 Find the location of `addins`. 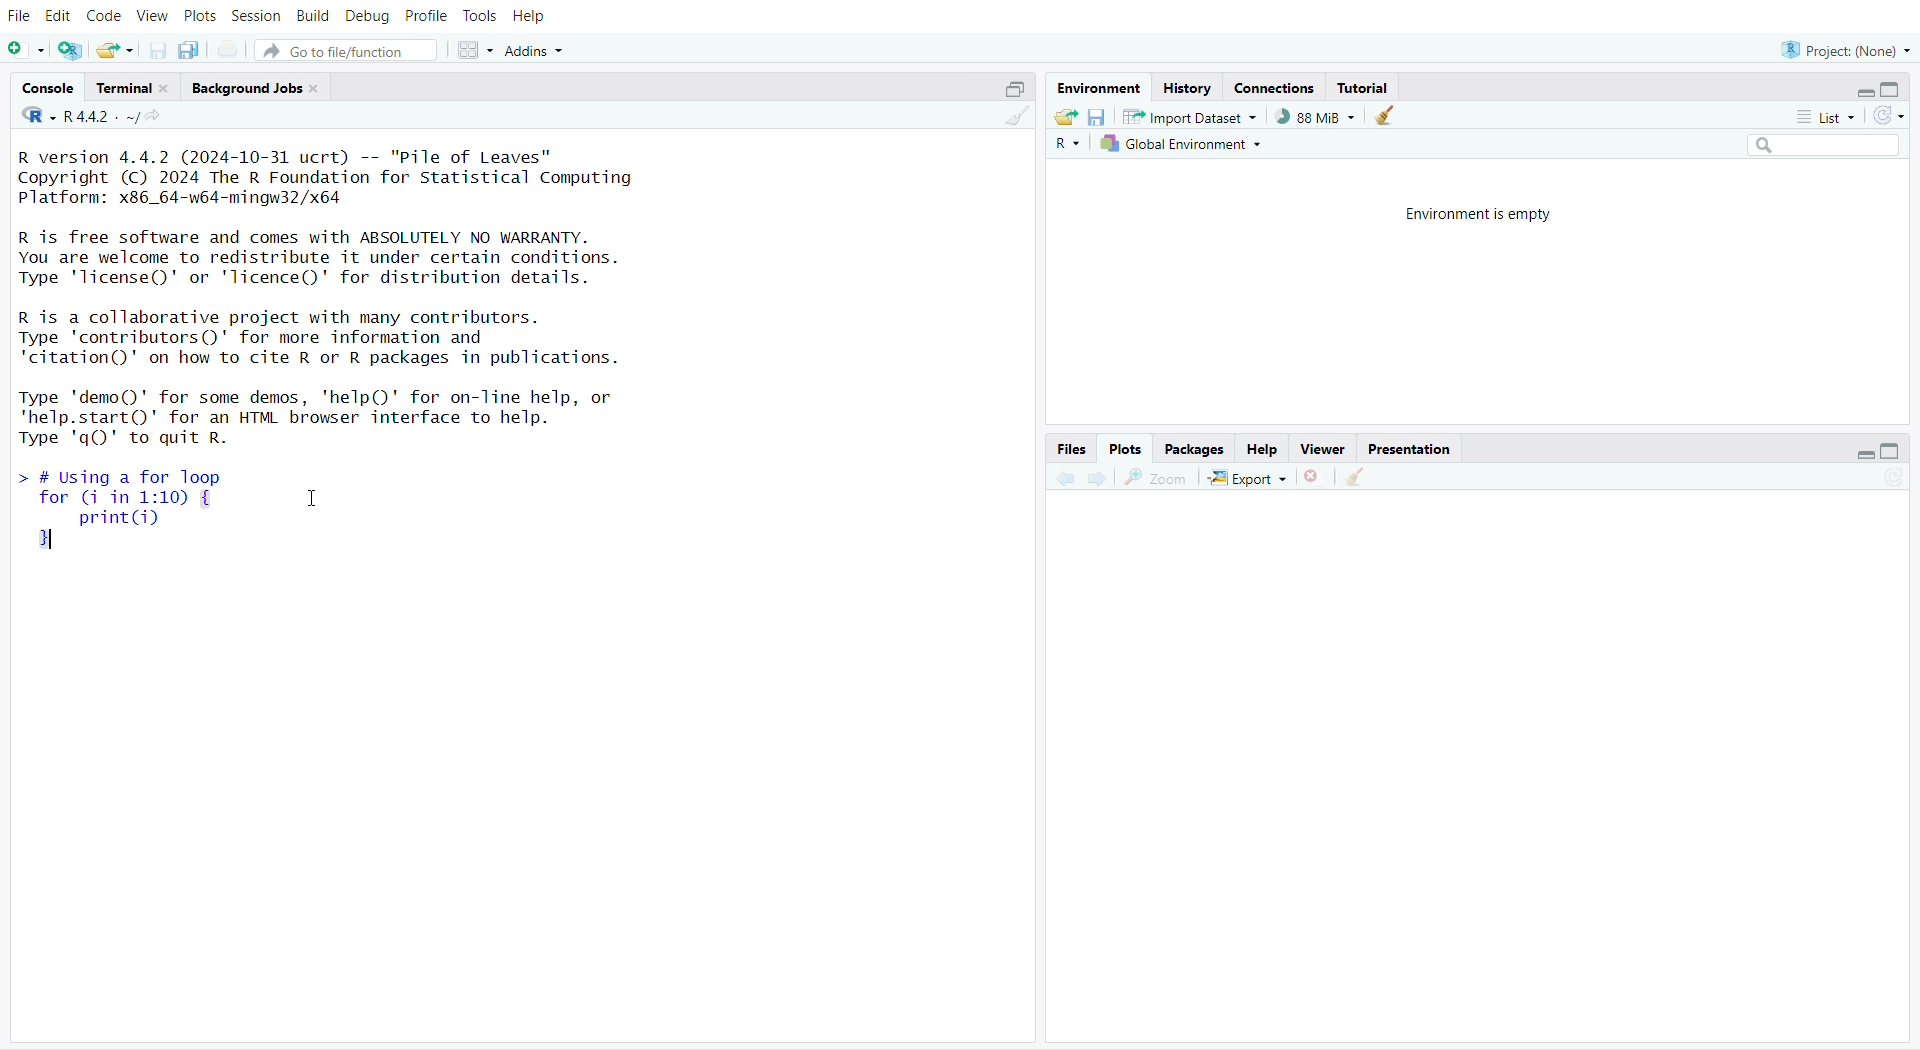

addins is located at coordinates (536, 50).